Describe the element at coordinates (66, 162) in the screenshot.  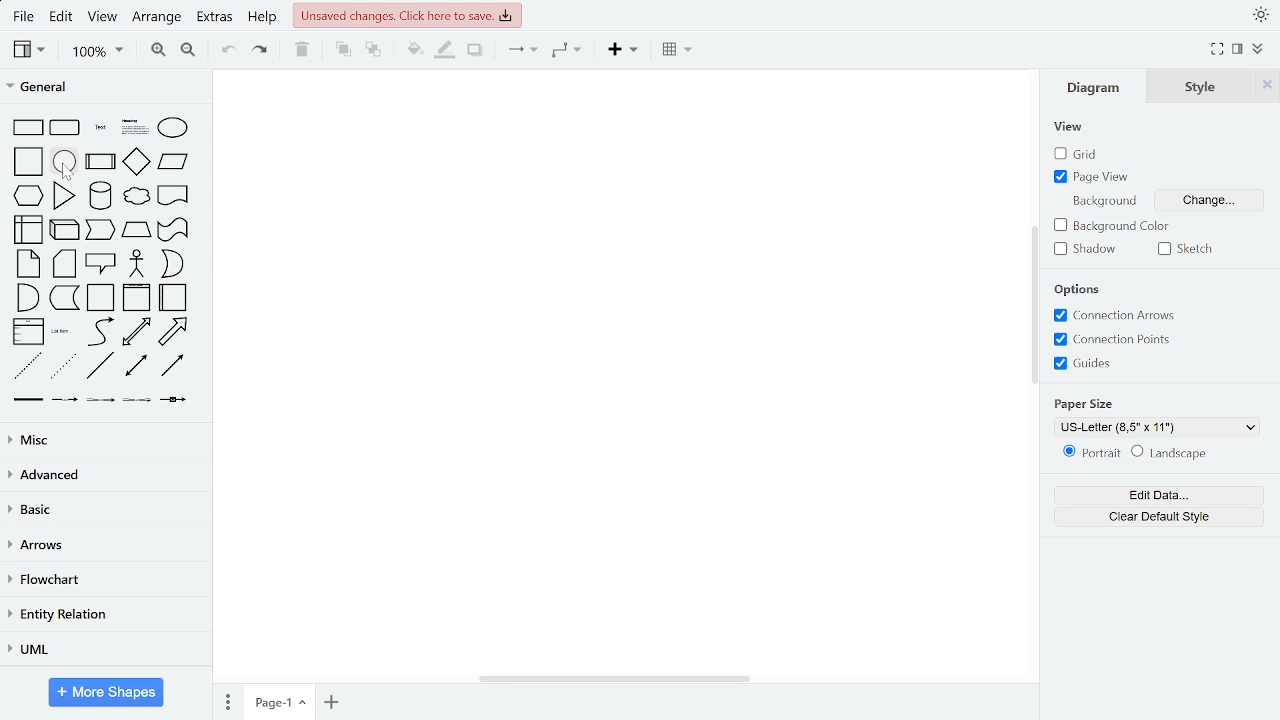
I see `circle` at that location.